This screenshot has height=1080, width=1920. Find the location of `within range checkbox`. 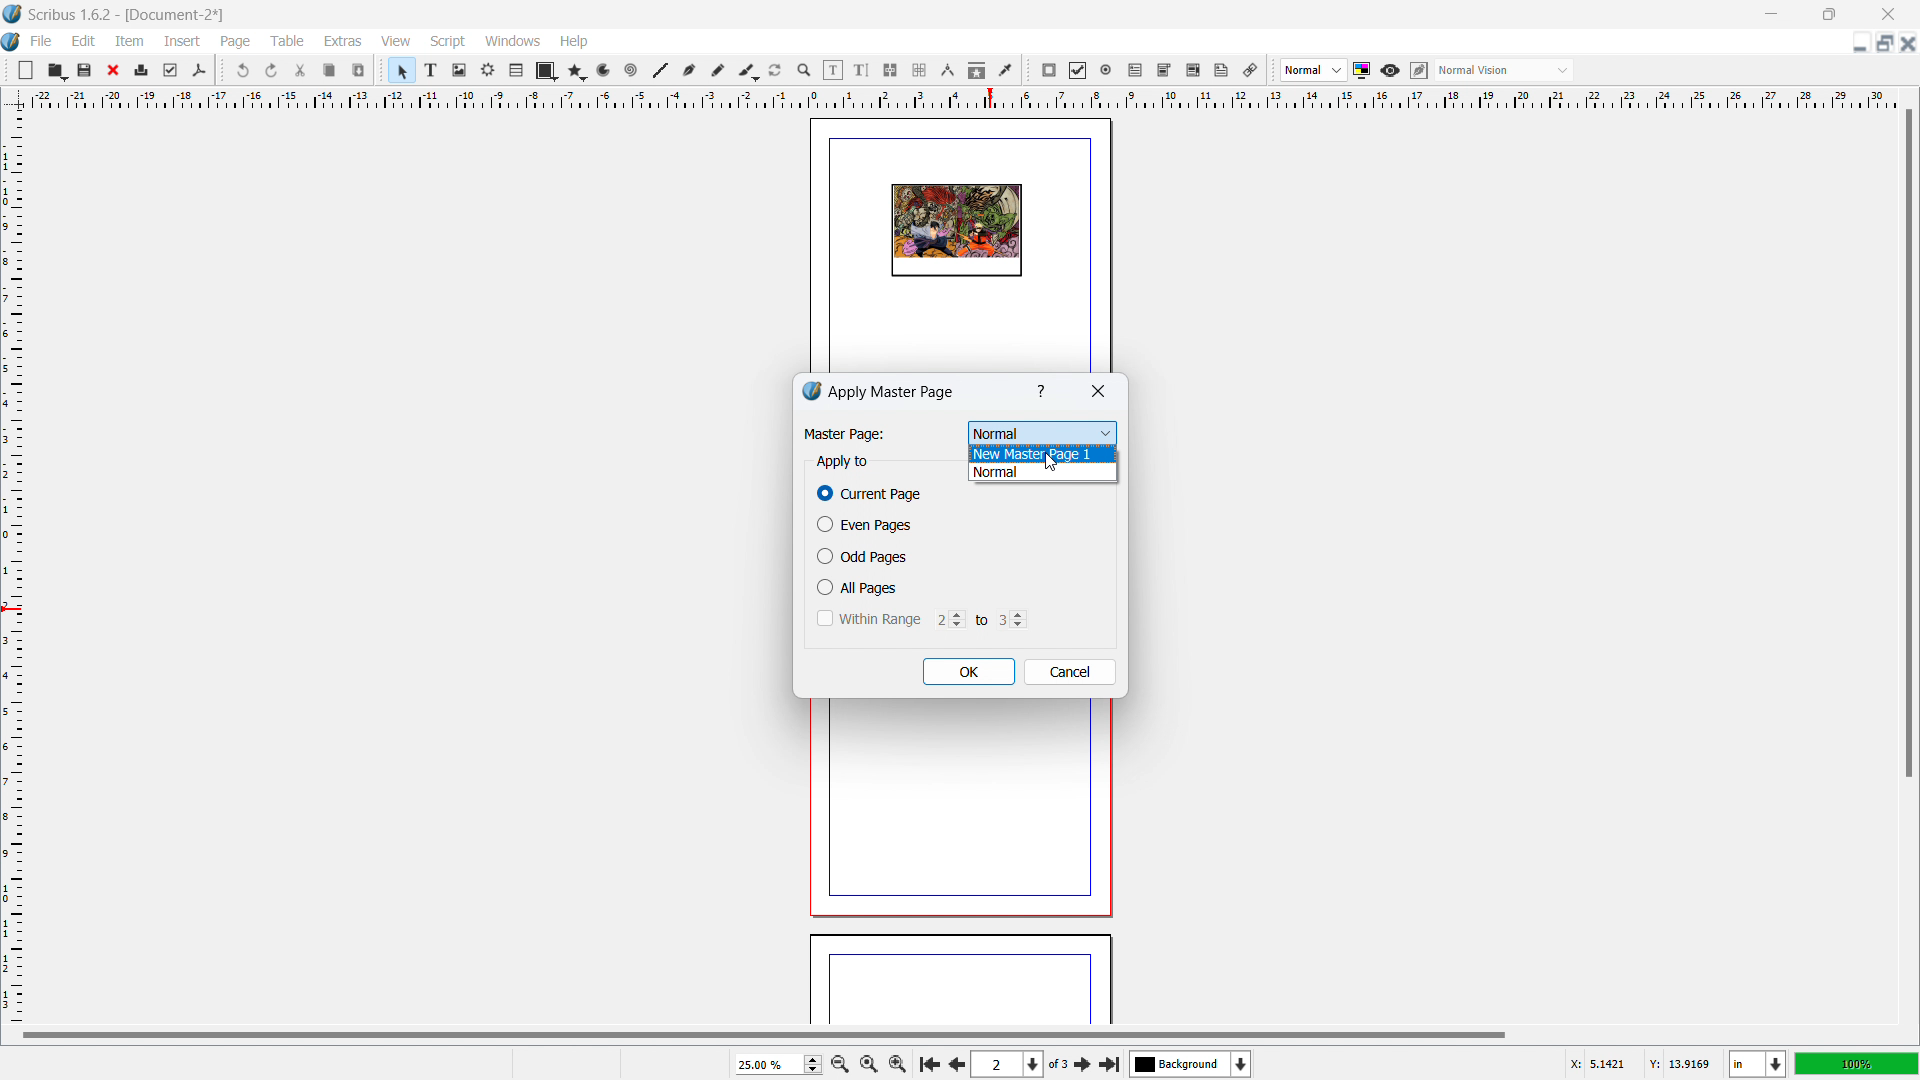

within range checkbox is located at coordinates (867, 618).